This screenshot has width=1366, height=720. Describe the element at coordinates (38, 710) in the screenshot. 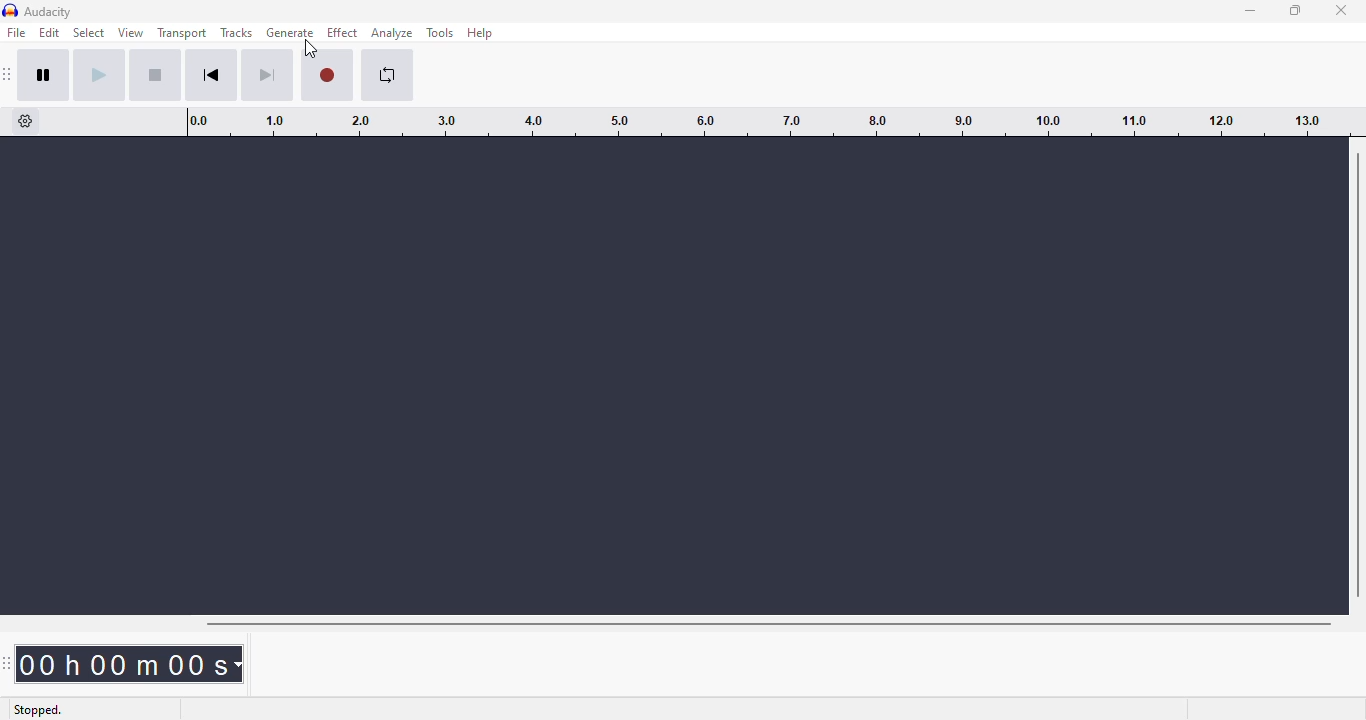

I see `stopped` at that location.